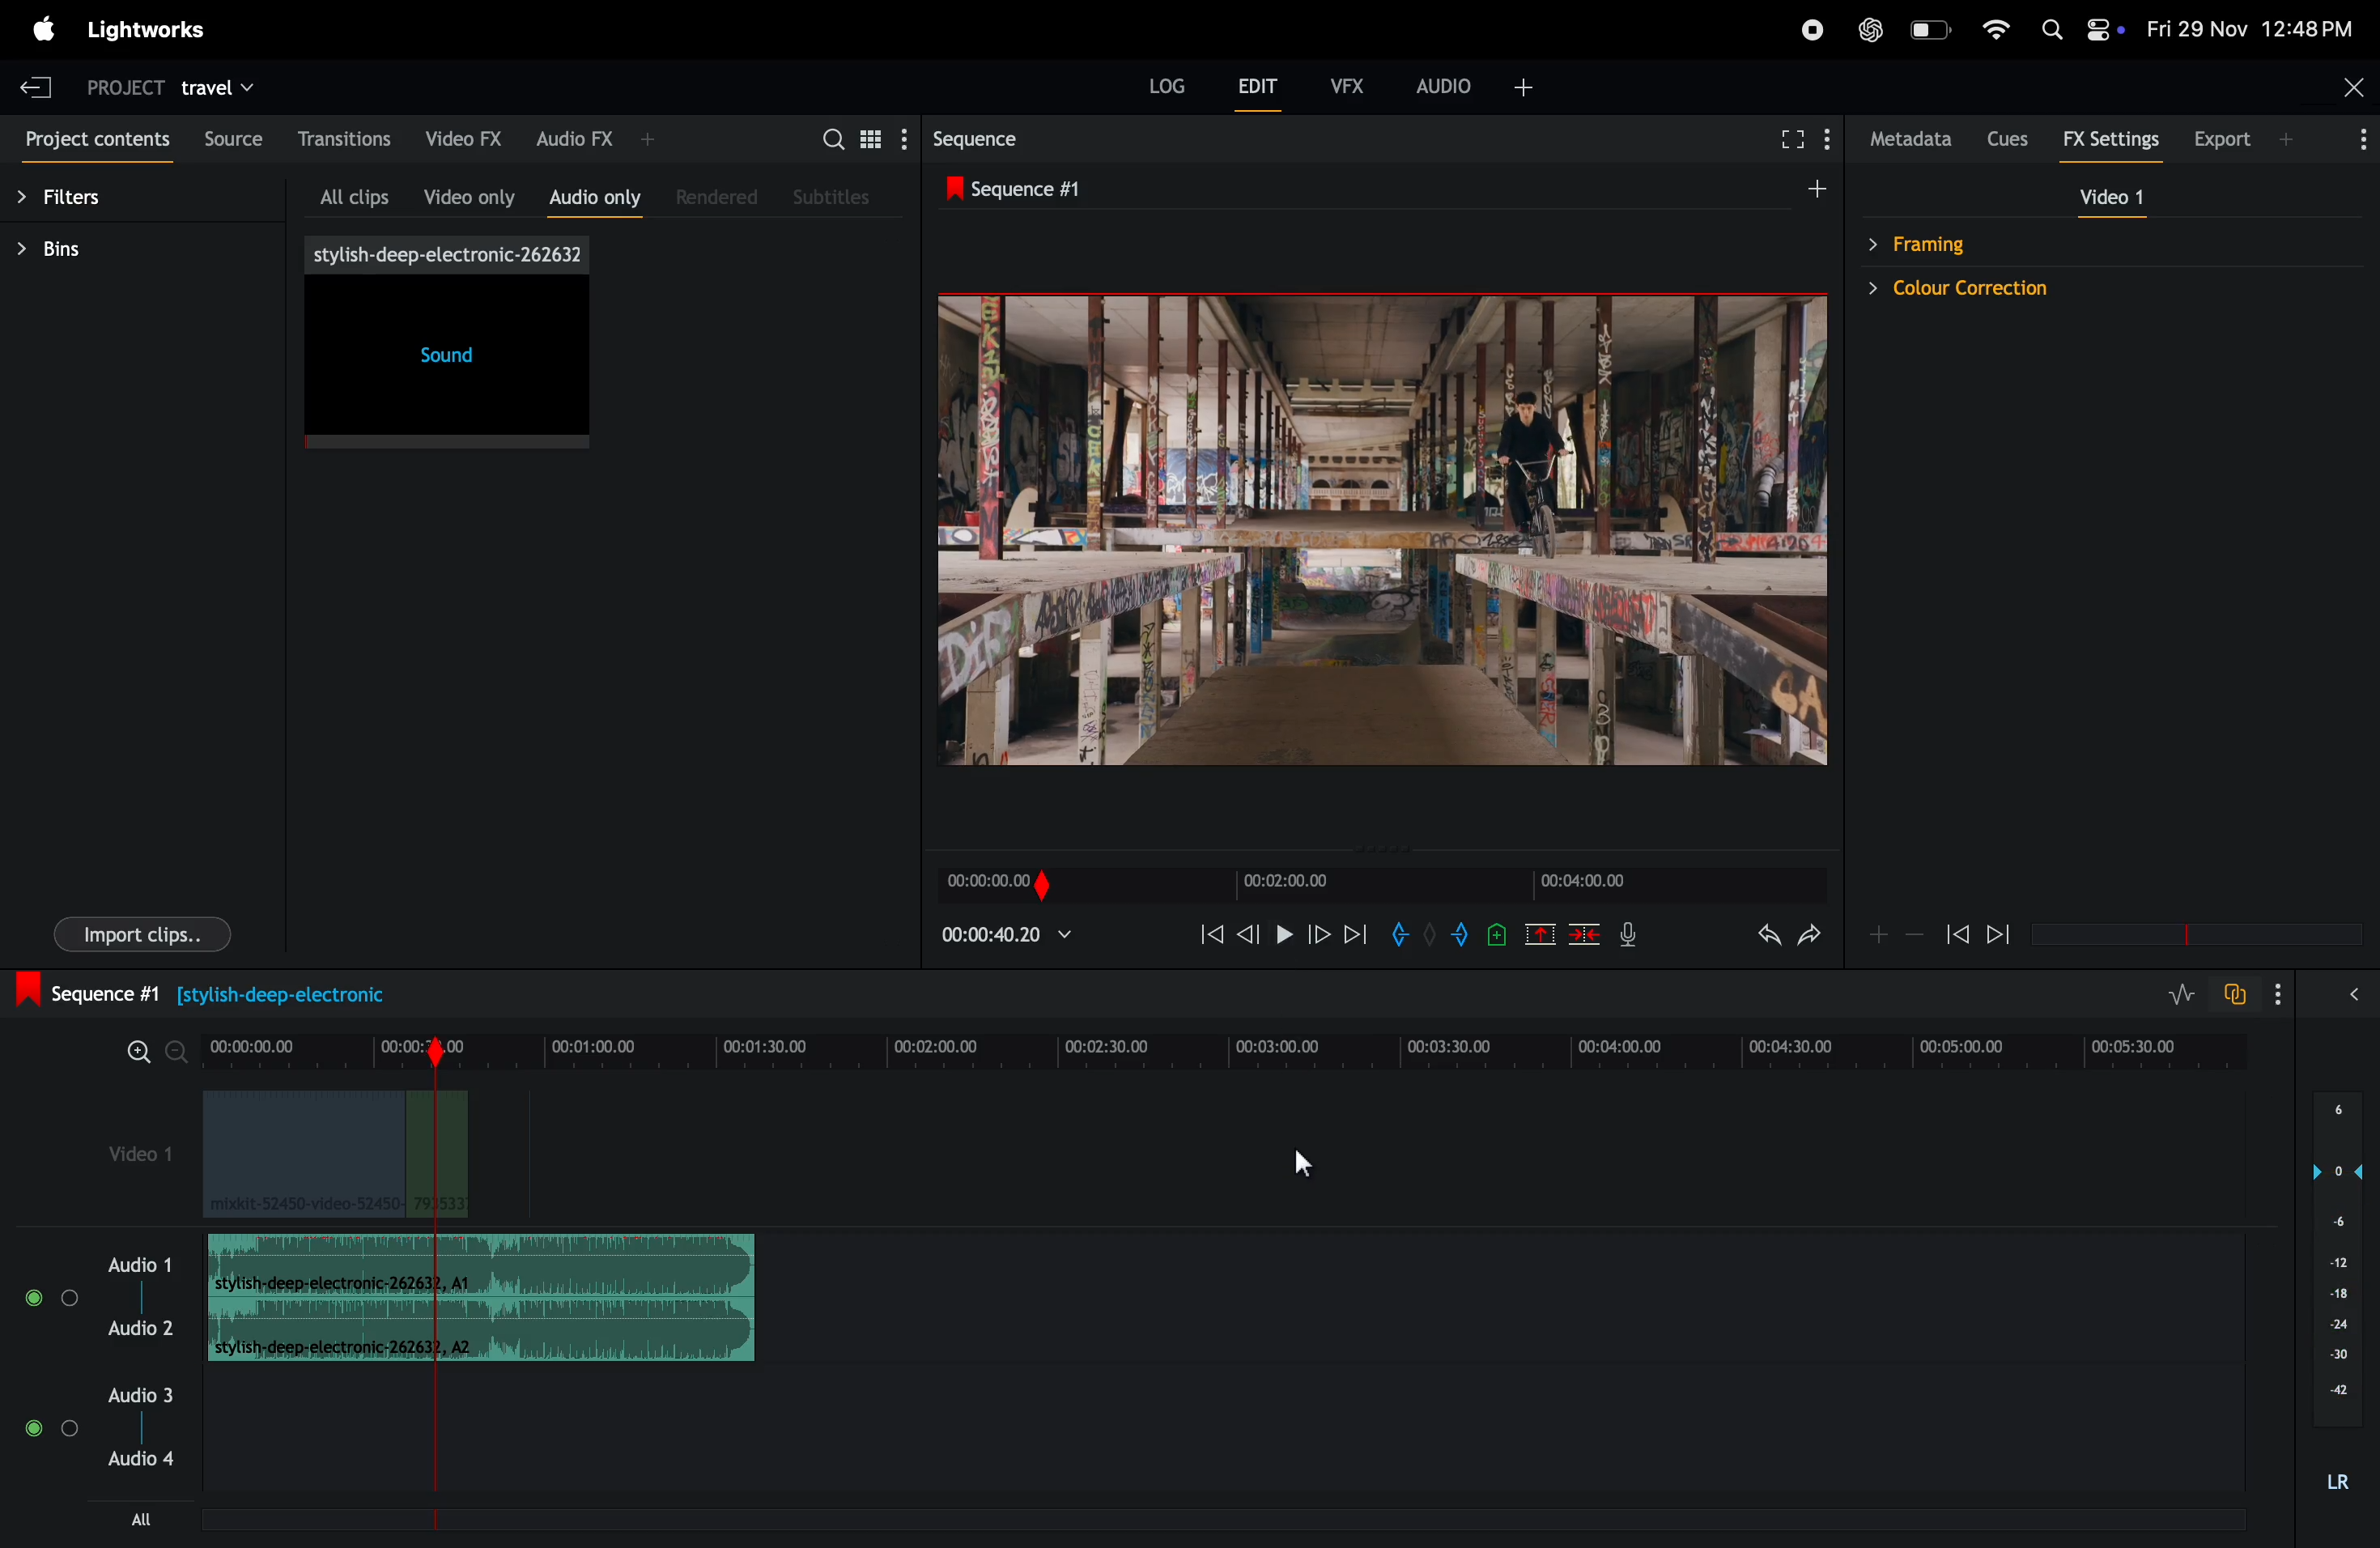  What do you see at coordinates (1400, 934) in the screenshot?
I see `add in mark in current postion` at bounding box center [1400, 934].